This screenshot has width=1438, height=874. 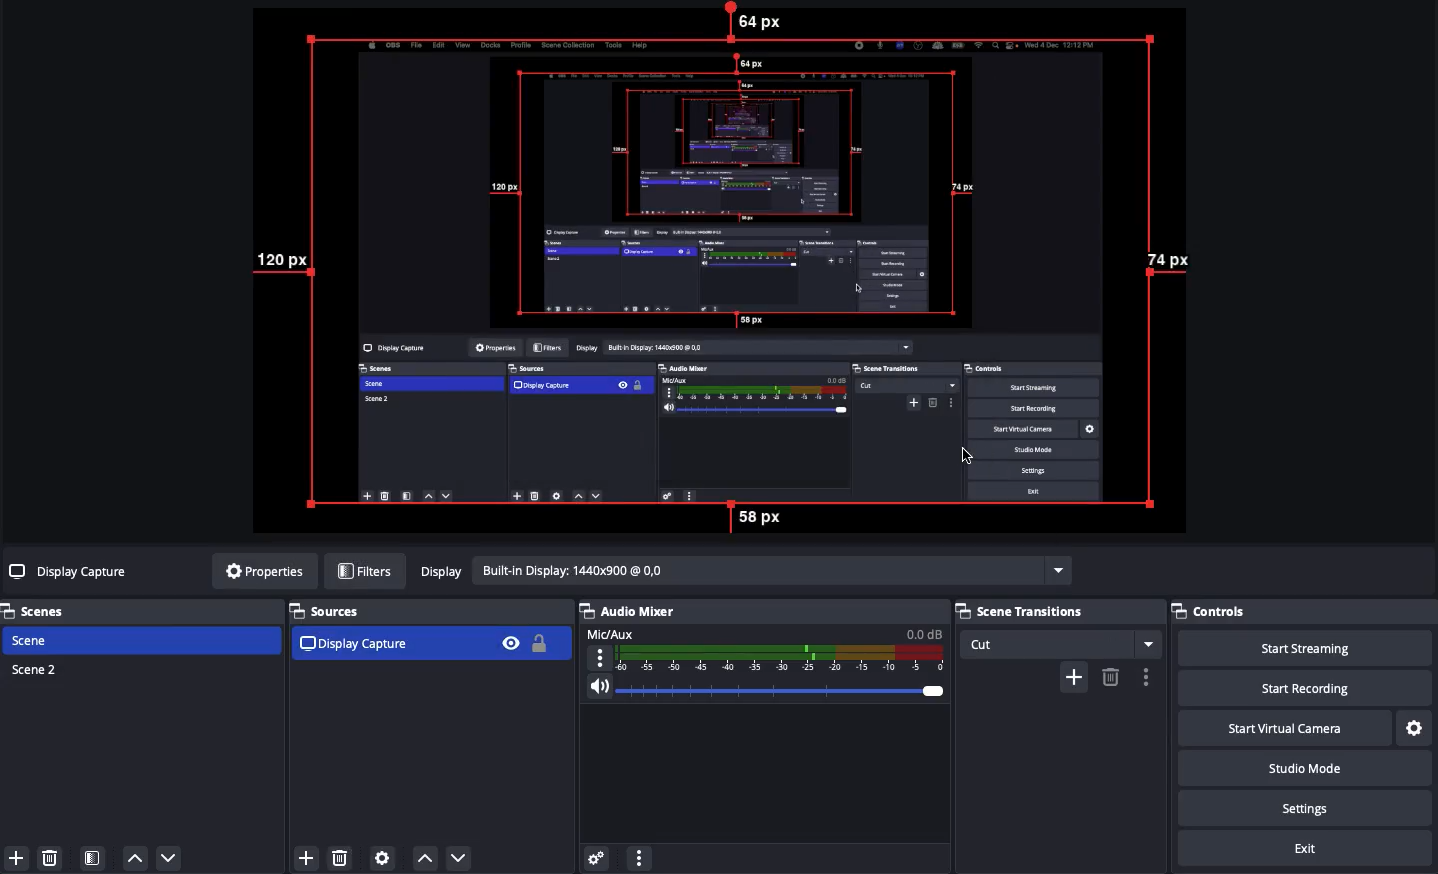 I want to click on Scenes, so click(x=45, y=611).